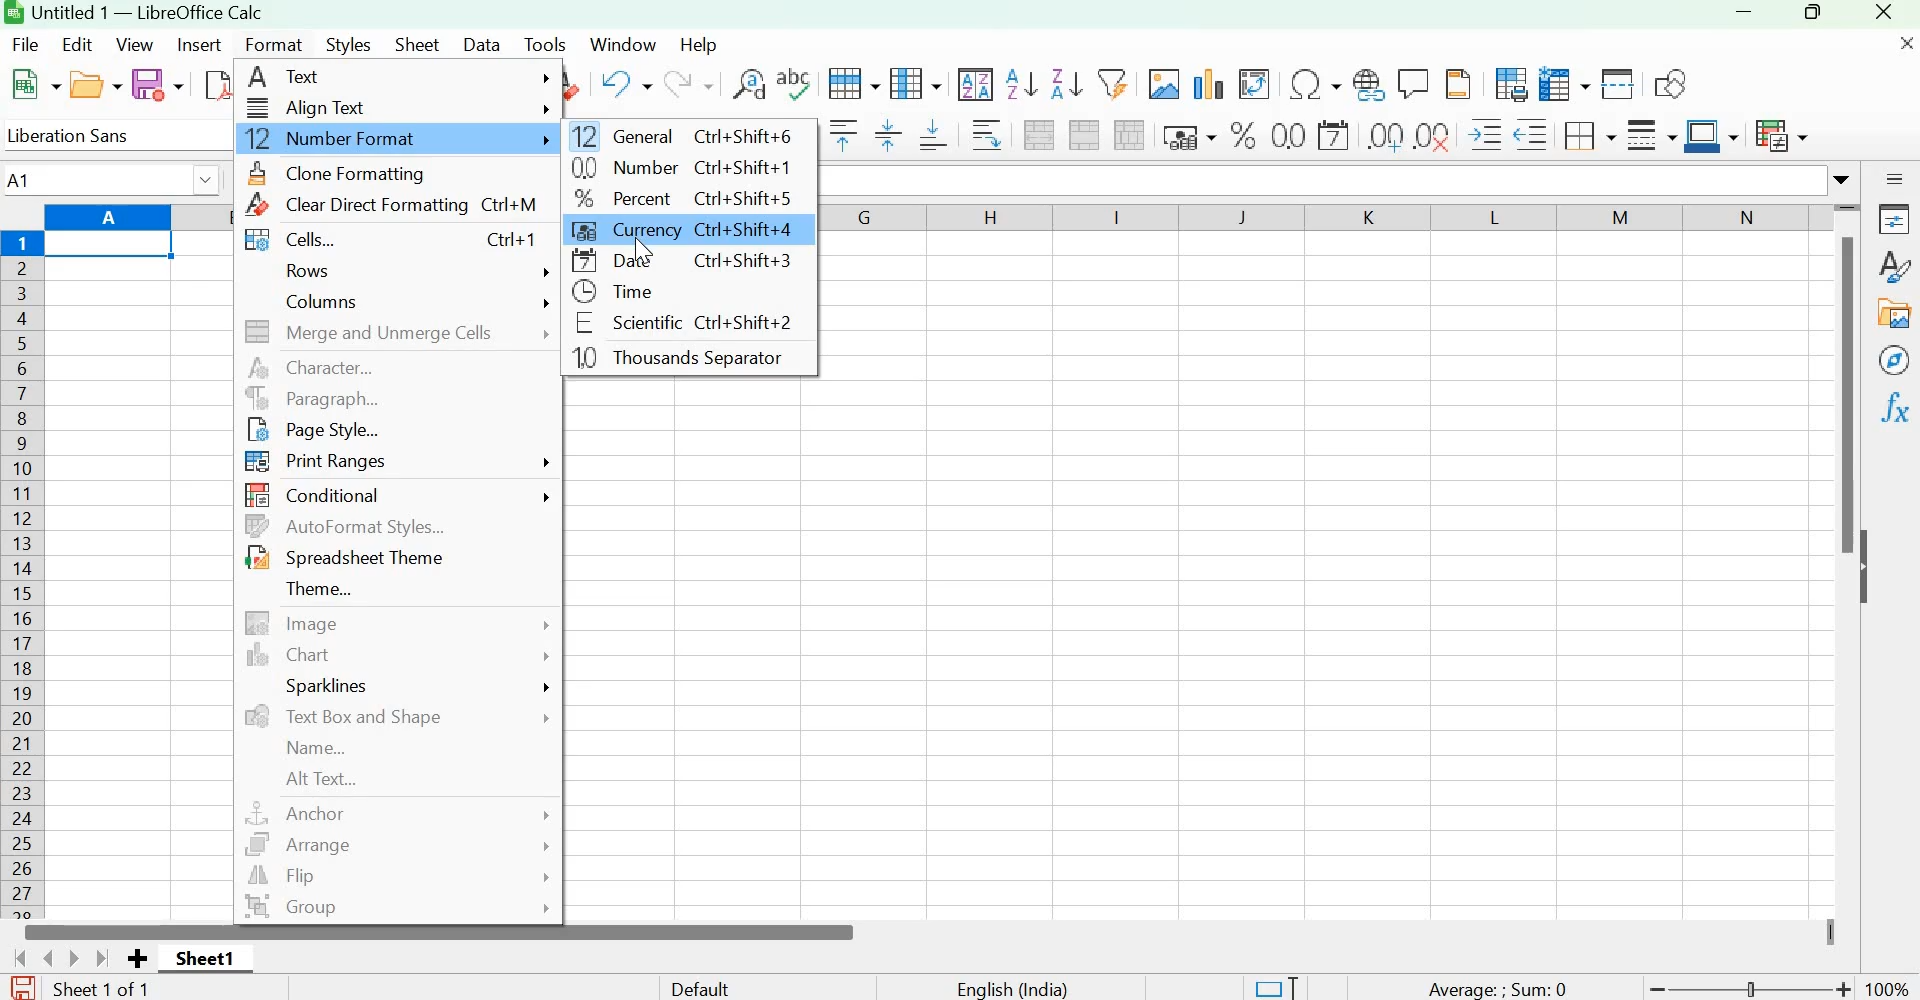 Image resolution: width=1920 pixels, height=1000 pixels. What do you see at coordinates (1710, 136) in the screenshot?
I see `Border color` at bounding box center [1710, 136].